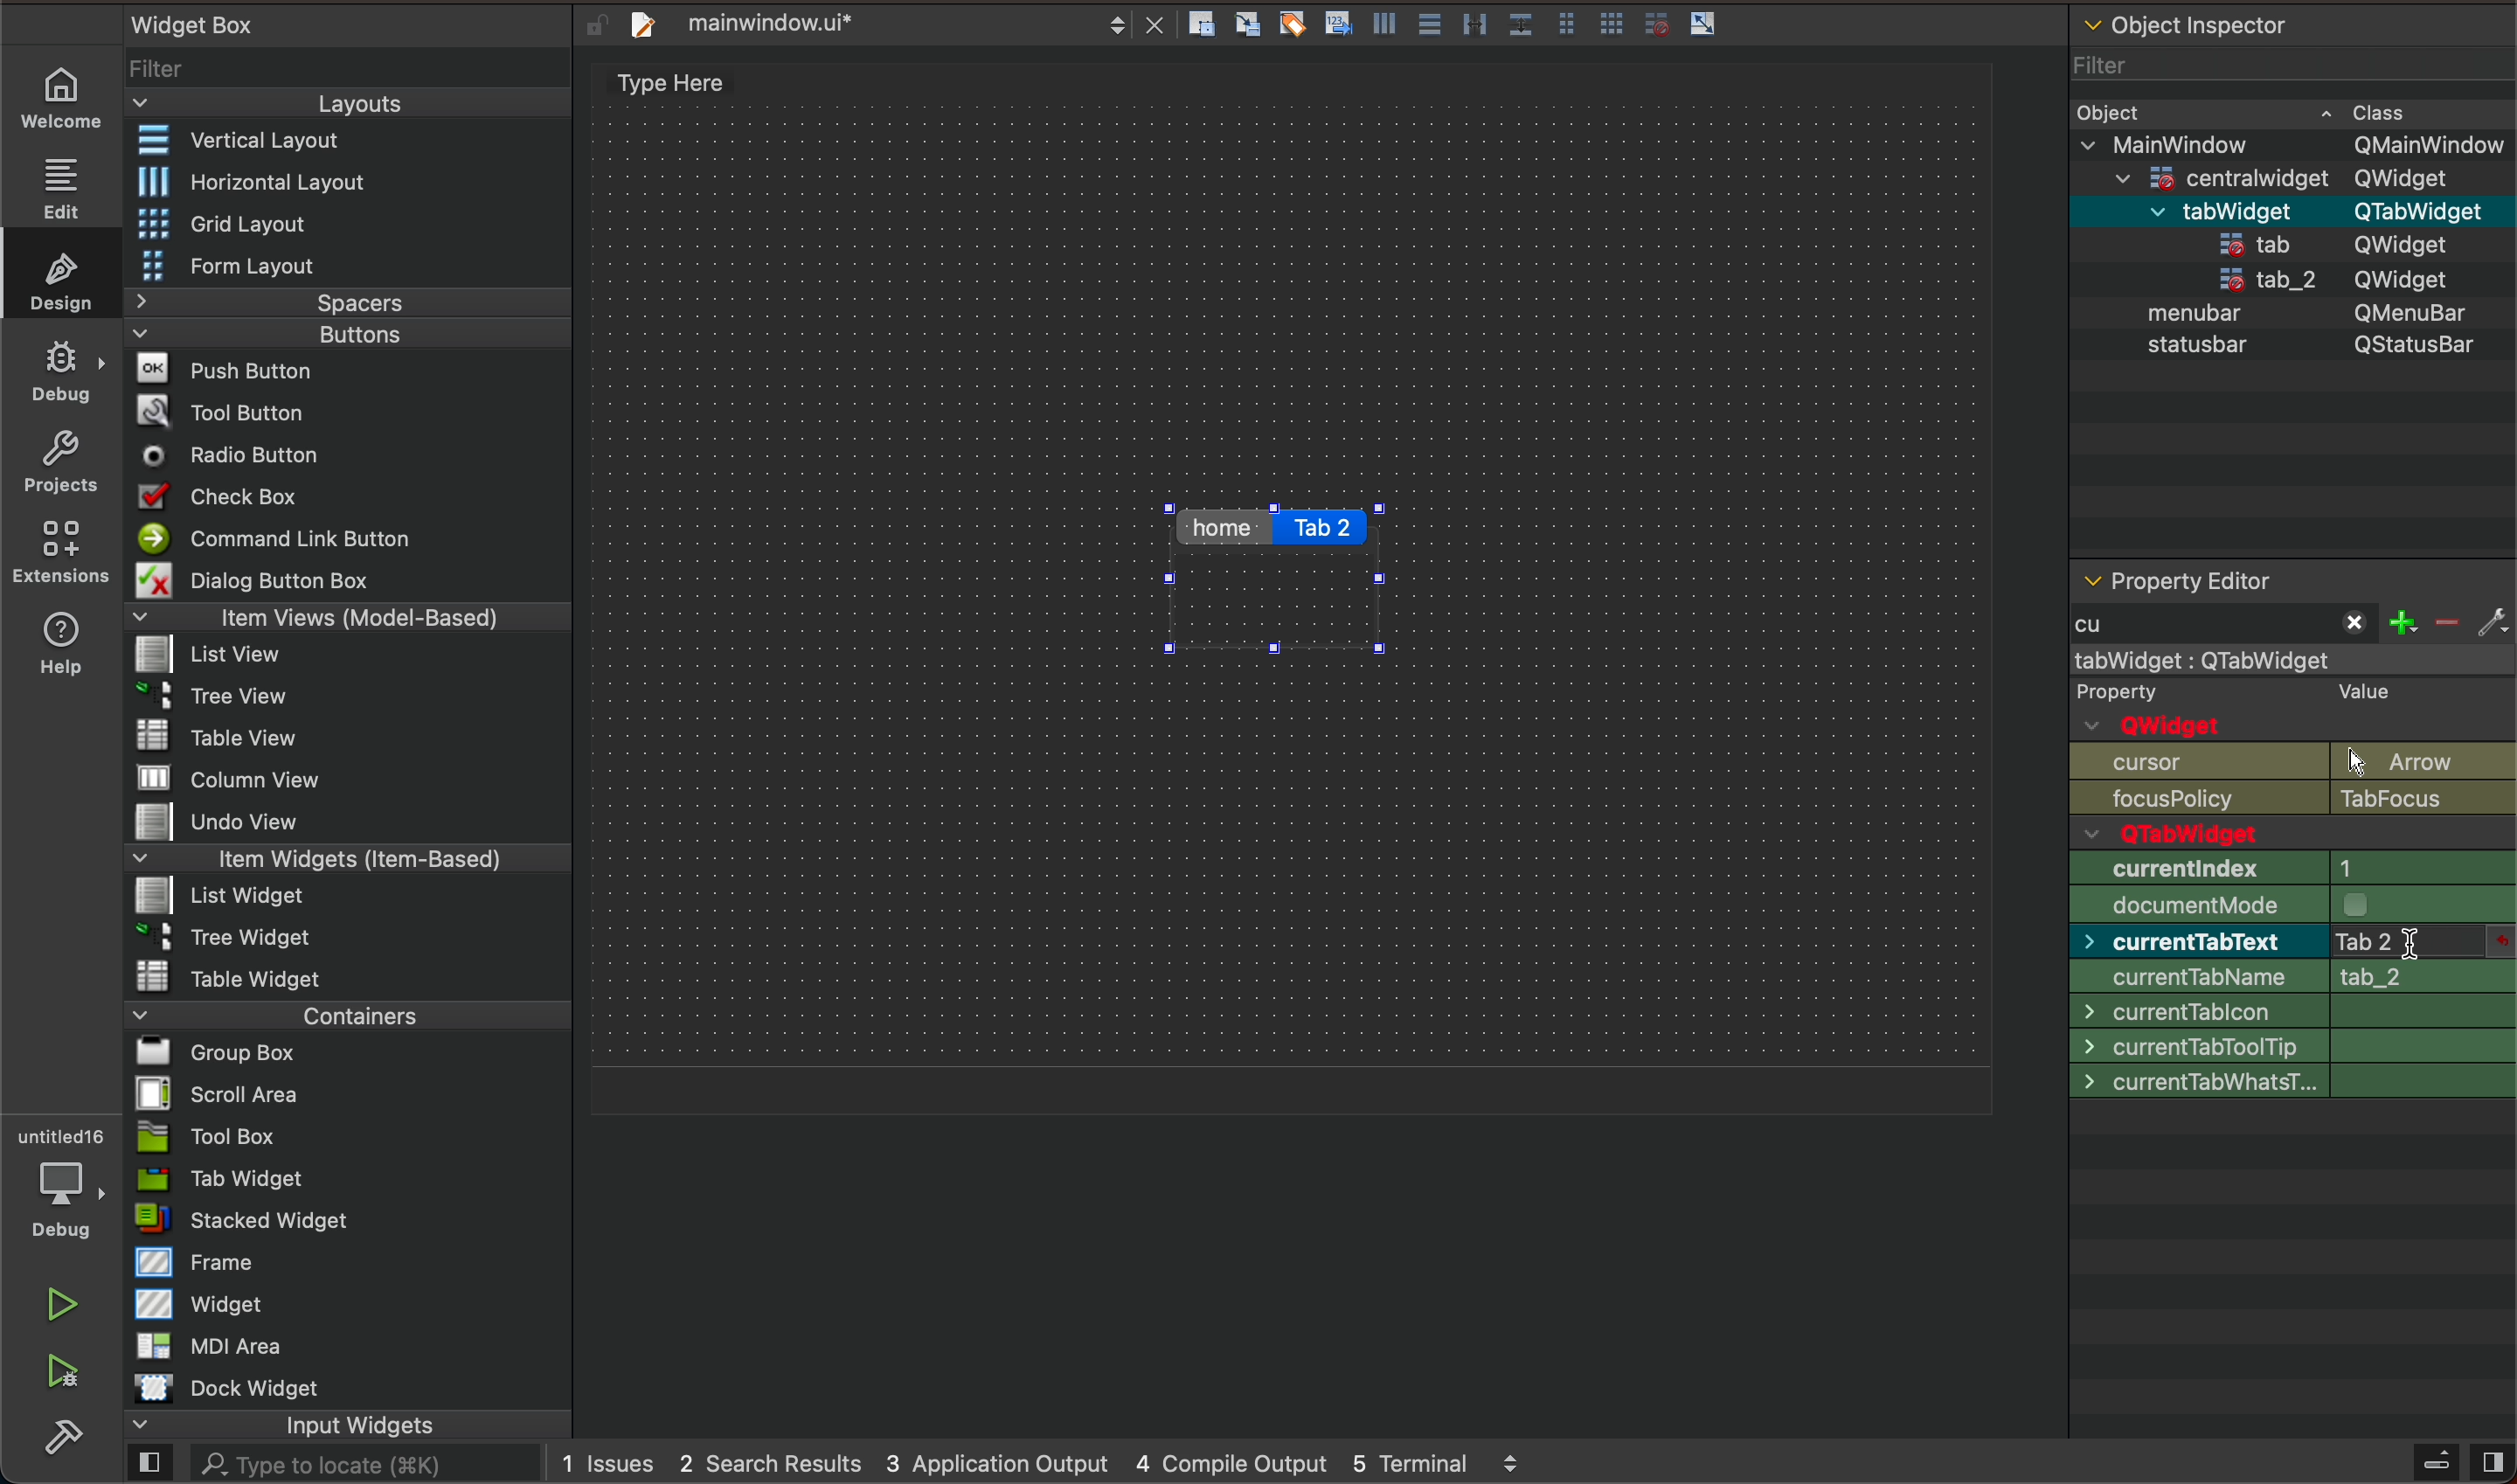  I want to click on Bl Group Box, so click(216, 1047).